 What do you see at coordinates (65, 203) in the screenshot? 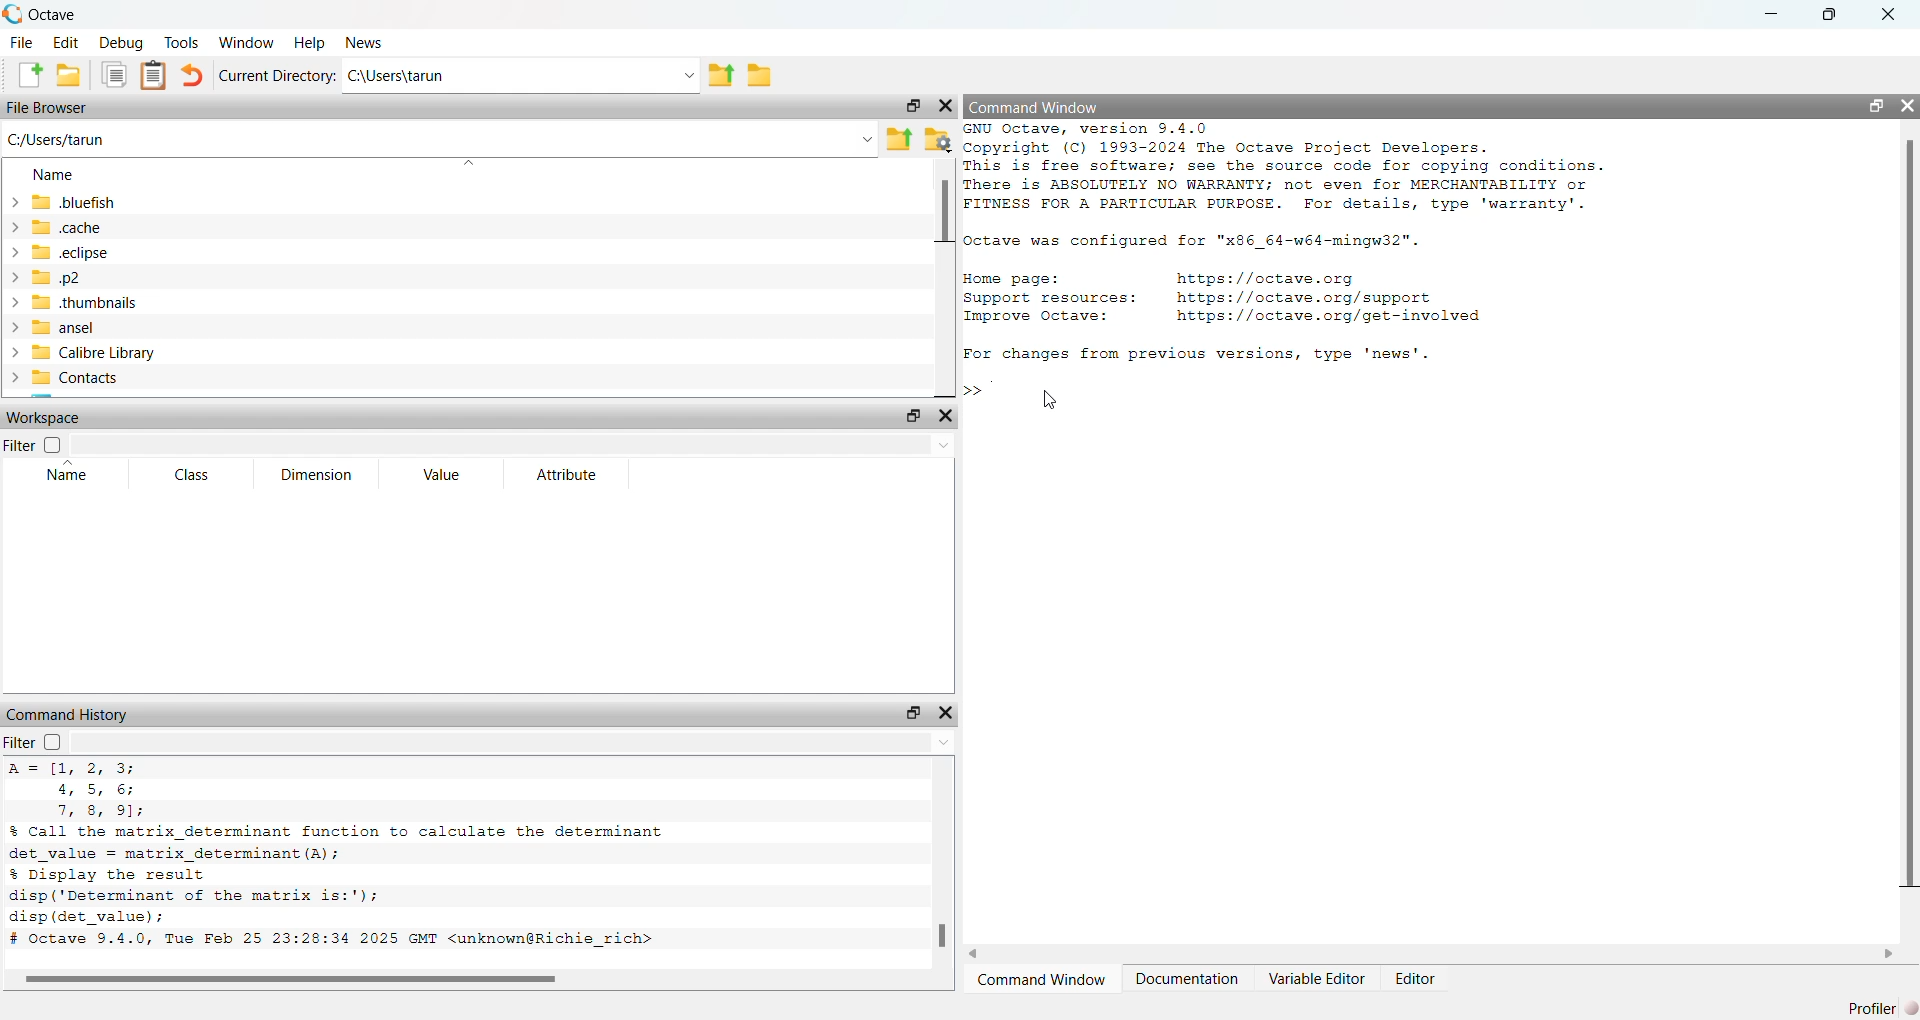
I see `bluefish` at bounding box center [65, 203].